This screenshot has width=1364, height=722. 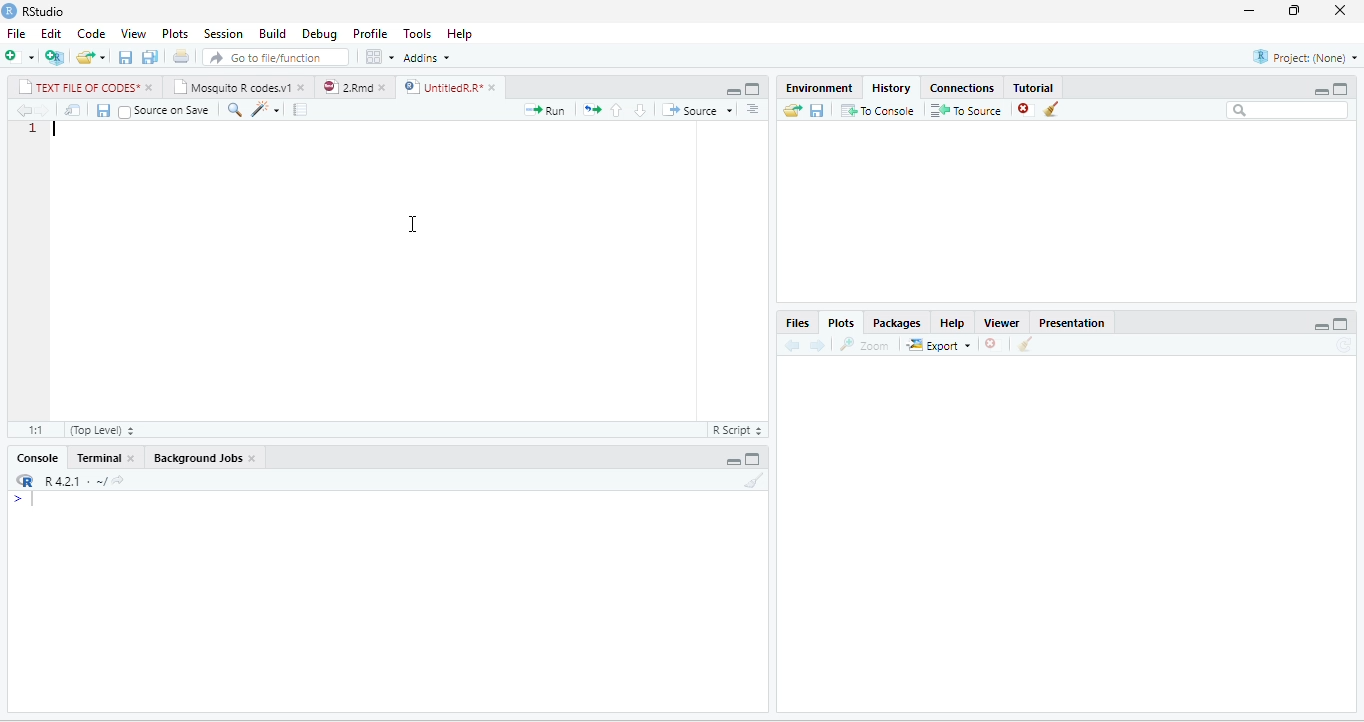 I want to click on Background Jobs, so click(x=196, y=458).